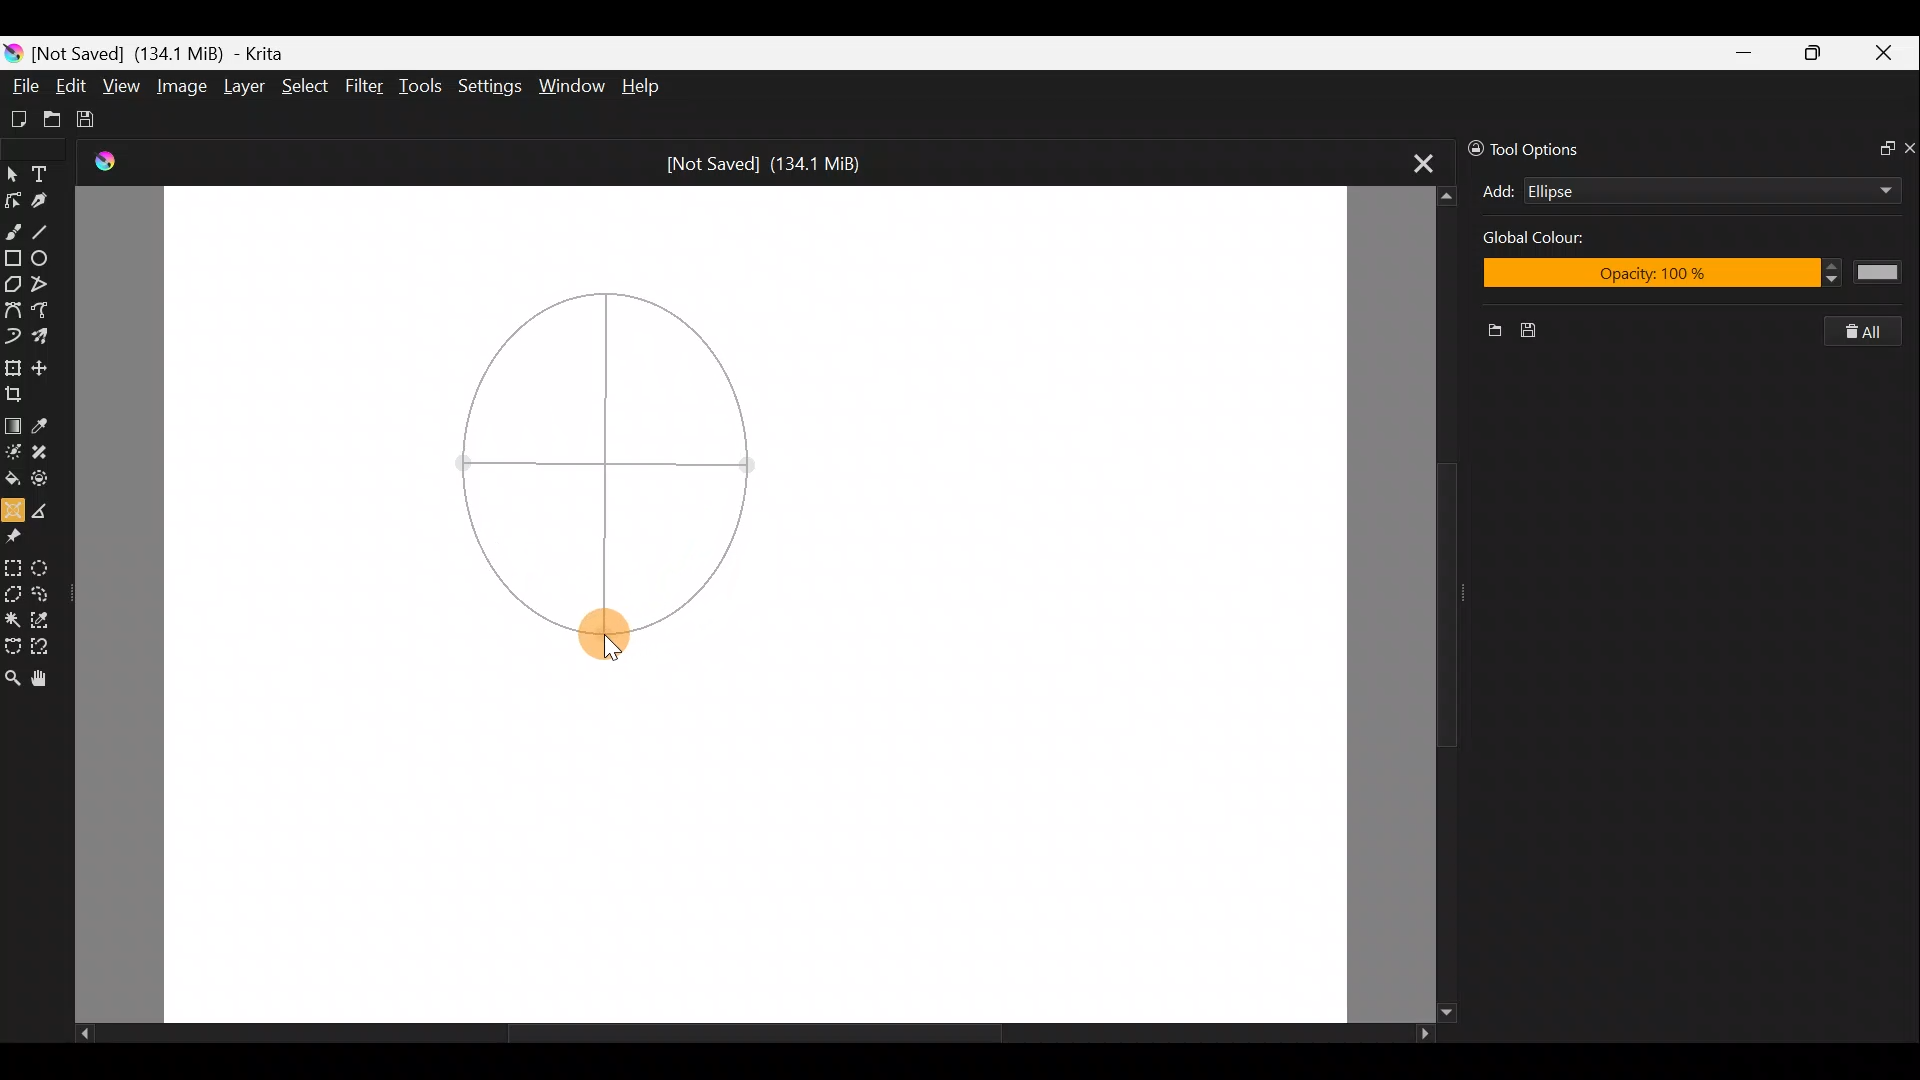 This screenshot has height=1080, width=1920. Describe the element at coordinates (1878, 150) in the screenshot. I see `Float docker` at that location.